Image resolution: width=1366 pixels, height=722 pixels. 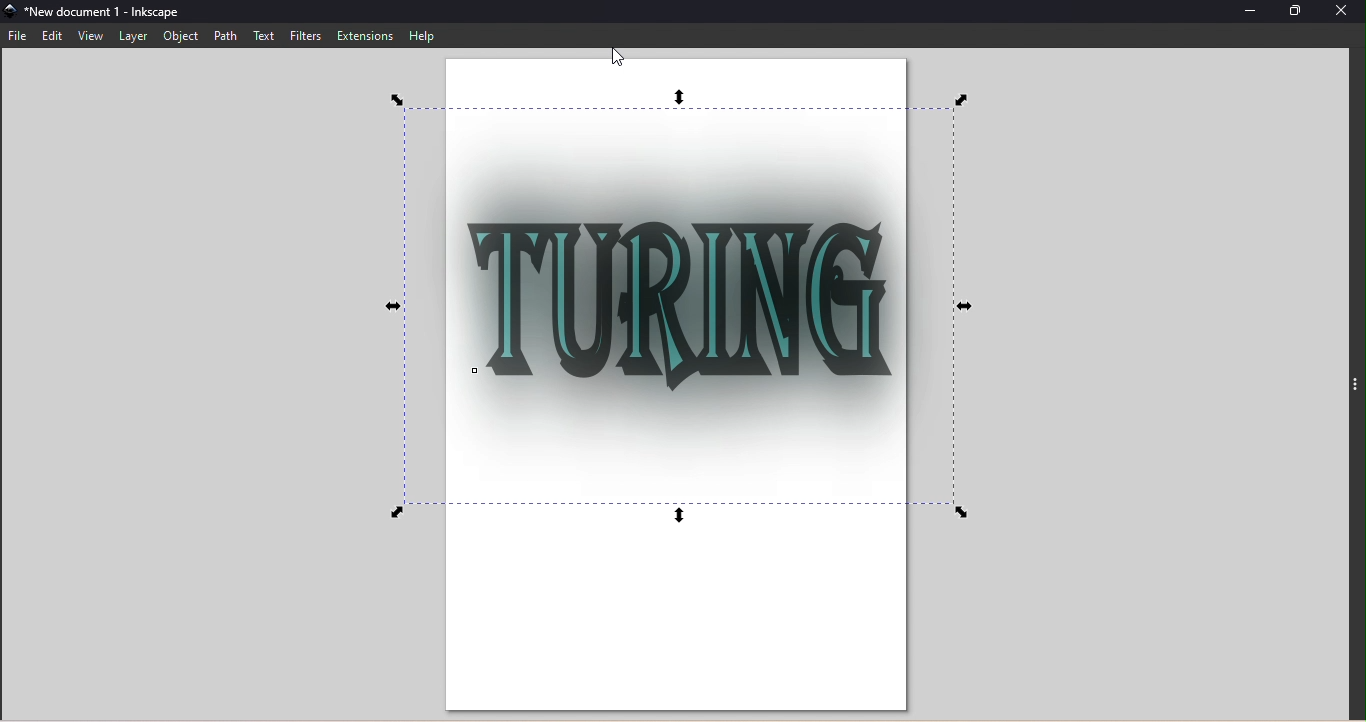 What do you see at coordinates (1295, 12) in the screenshot?
I see `Maximize` at bounding box center [1295, 12].